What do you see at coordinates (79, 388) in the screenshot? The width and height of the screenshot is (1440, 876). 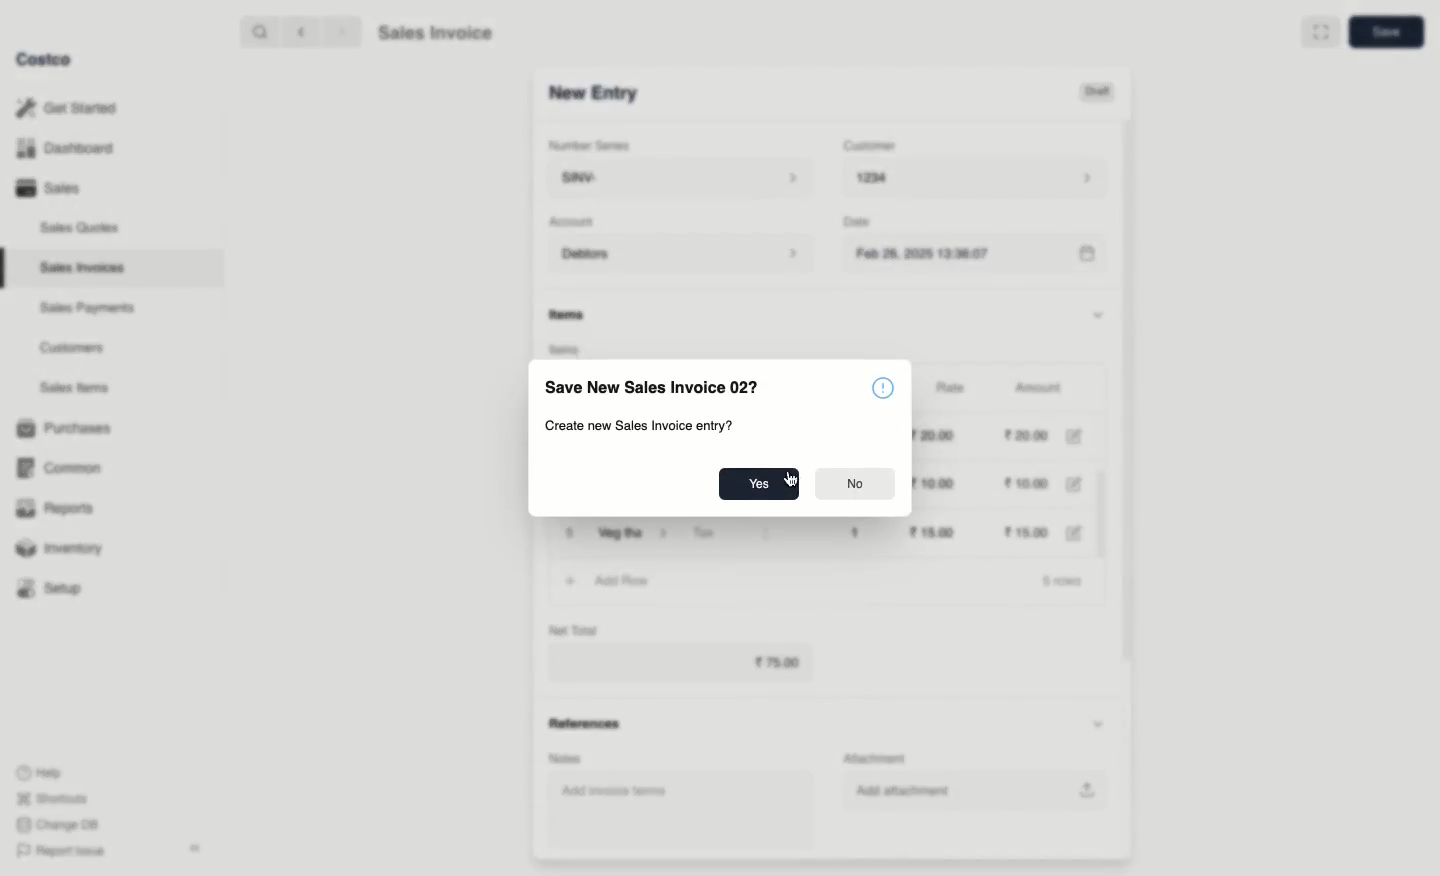 I see `Sales Items` at bounding box center [79, 388].